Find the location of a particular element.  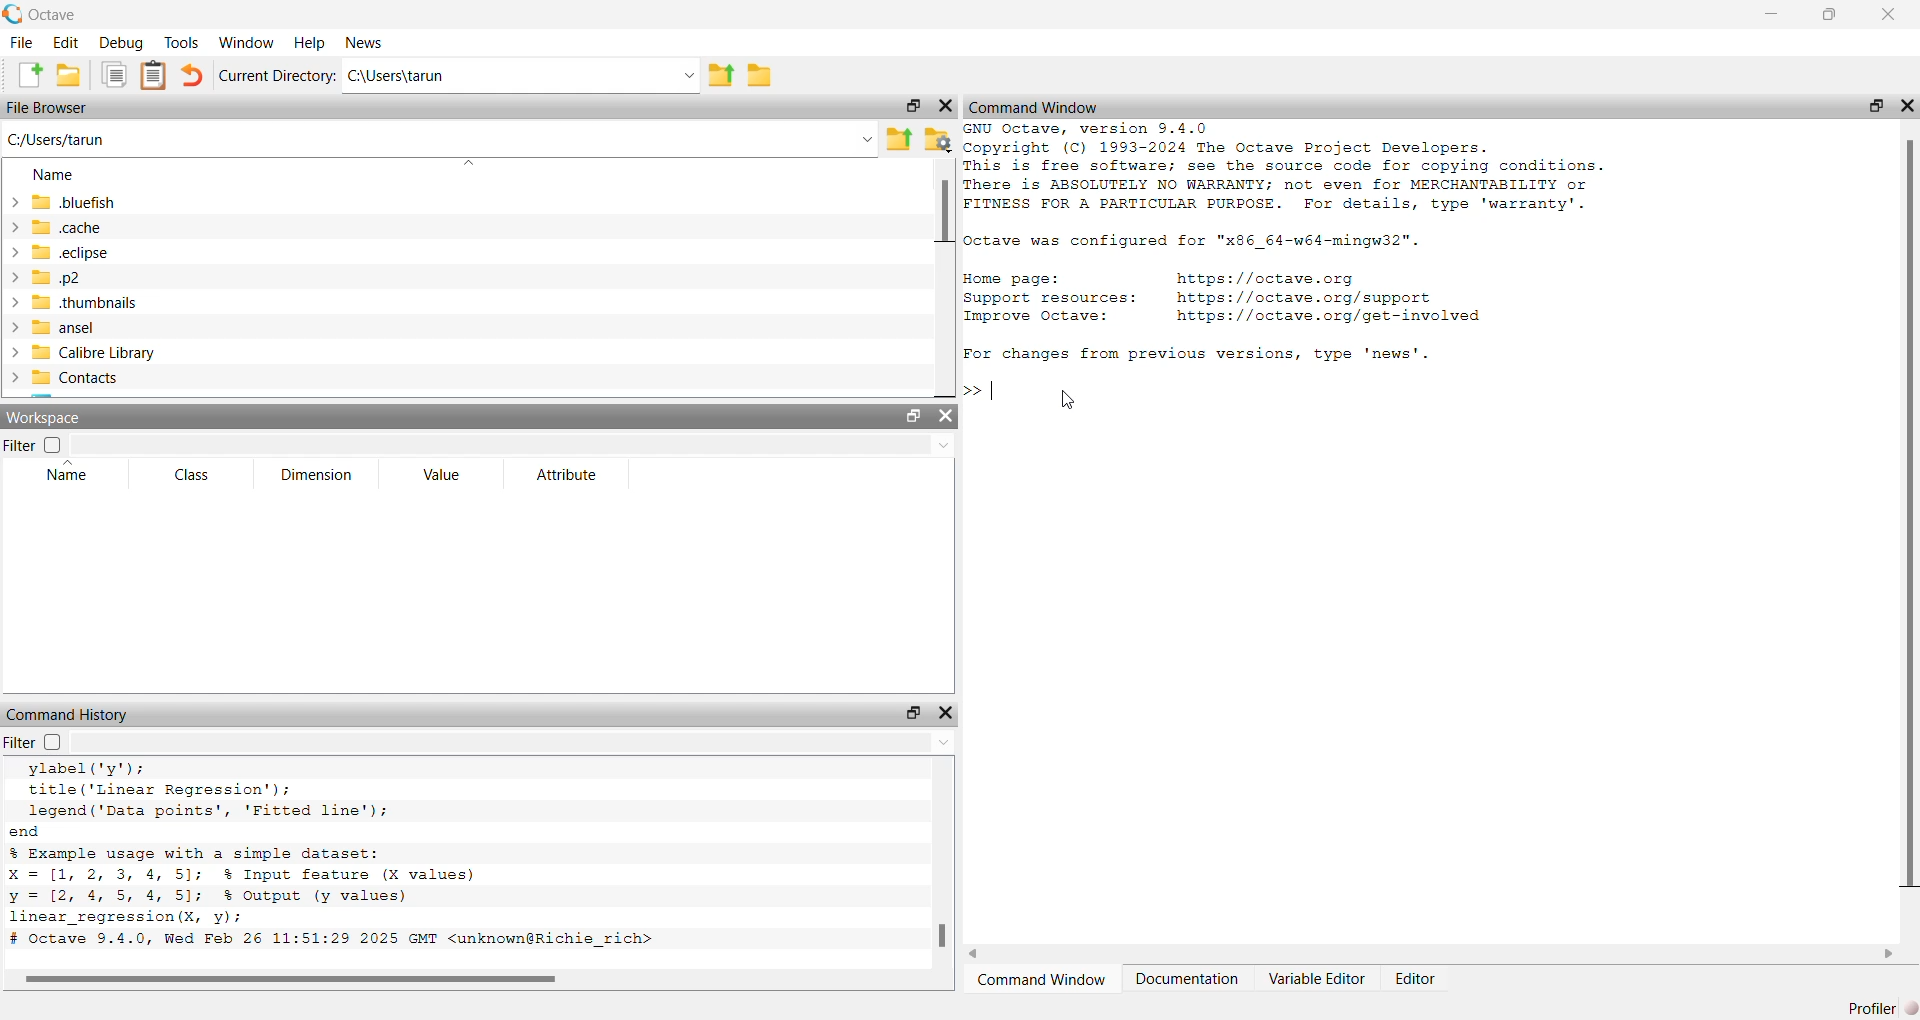

filter input field is located at coordinates (510, 444).